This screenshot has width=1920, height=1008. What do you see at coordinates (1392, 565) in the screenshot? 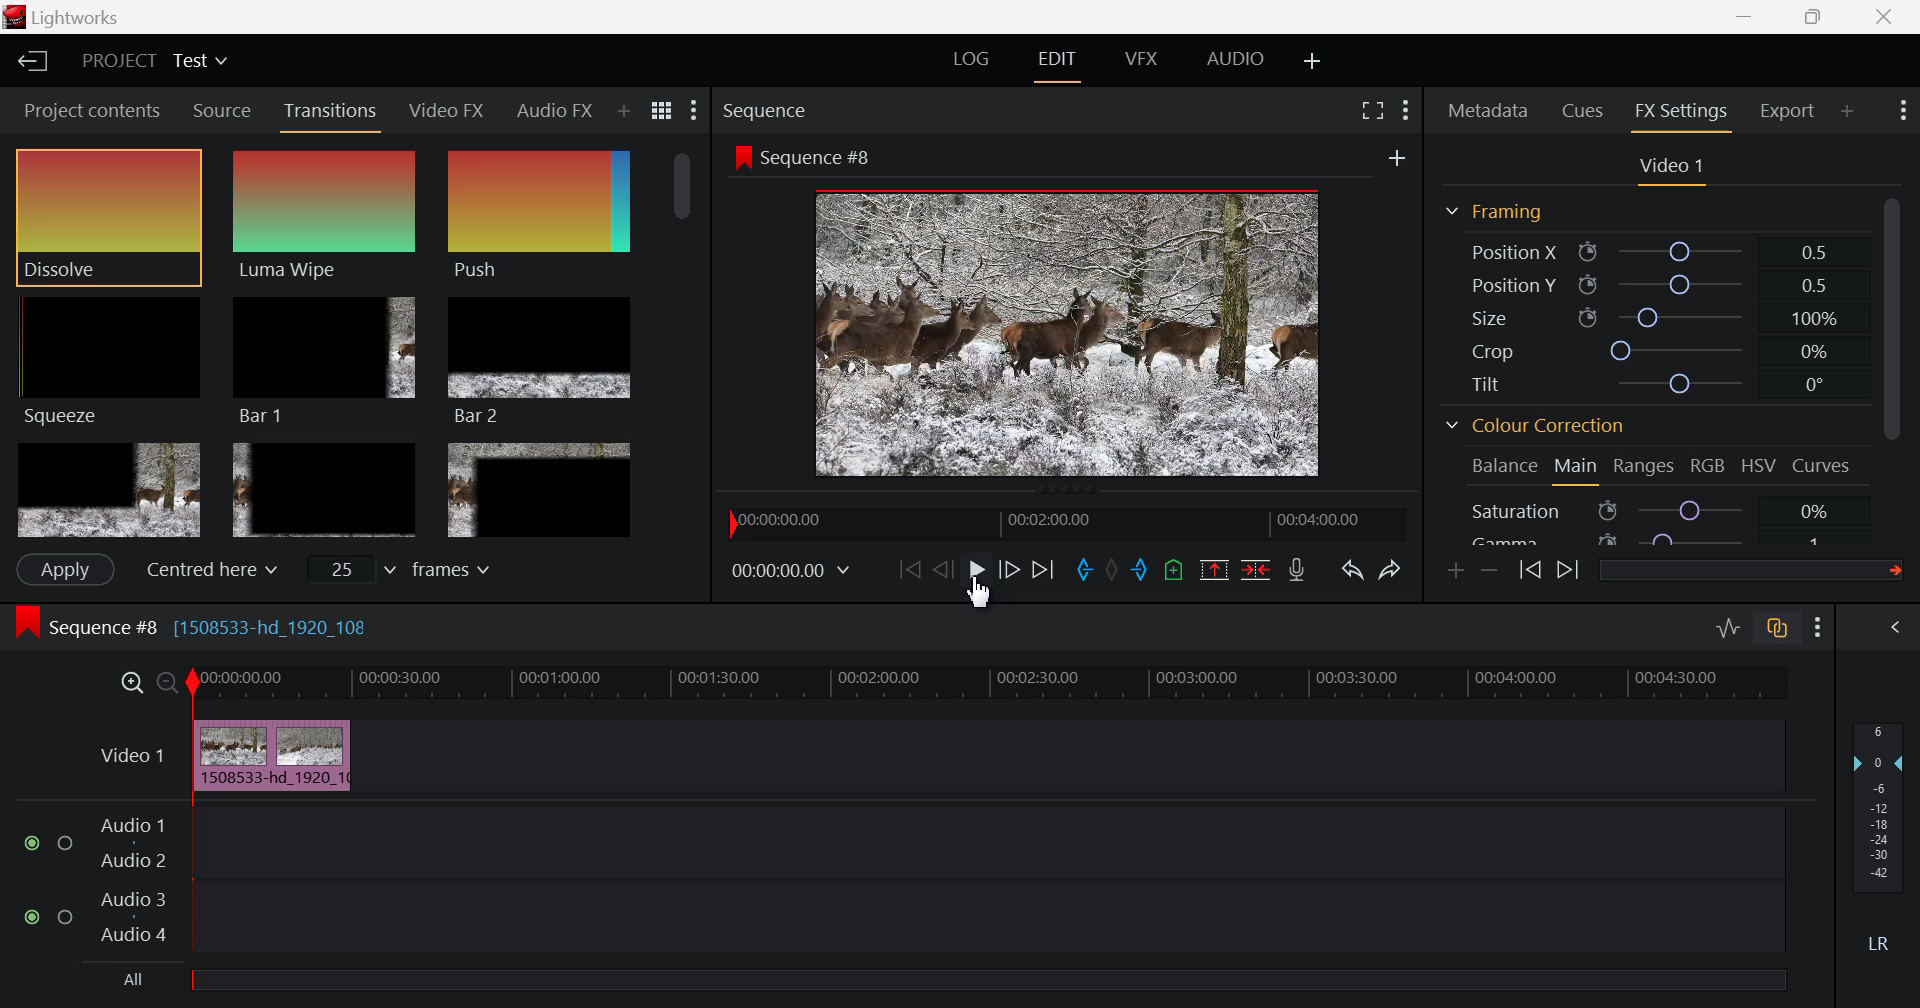
I see `Redo` at bounding box center [1392, 565].